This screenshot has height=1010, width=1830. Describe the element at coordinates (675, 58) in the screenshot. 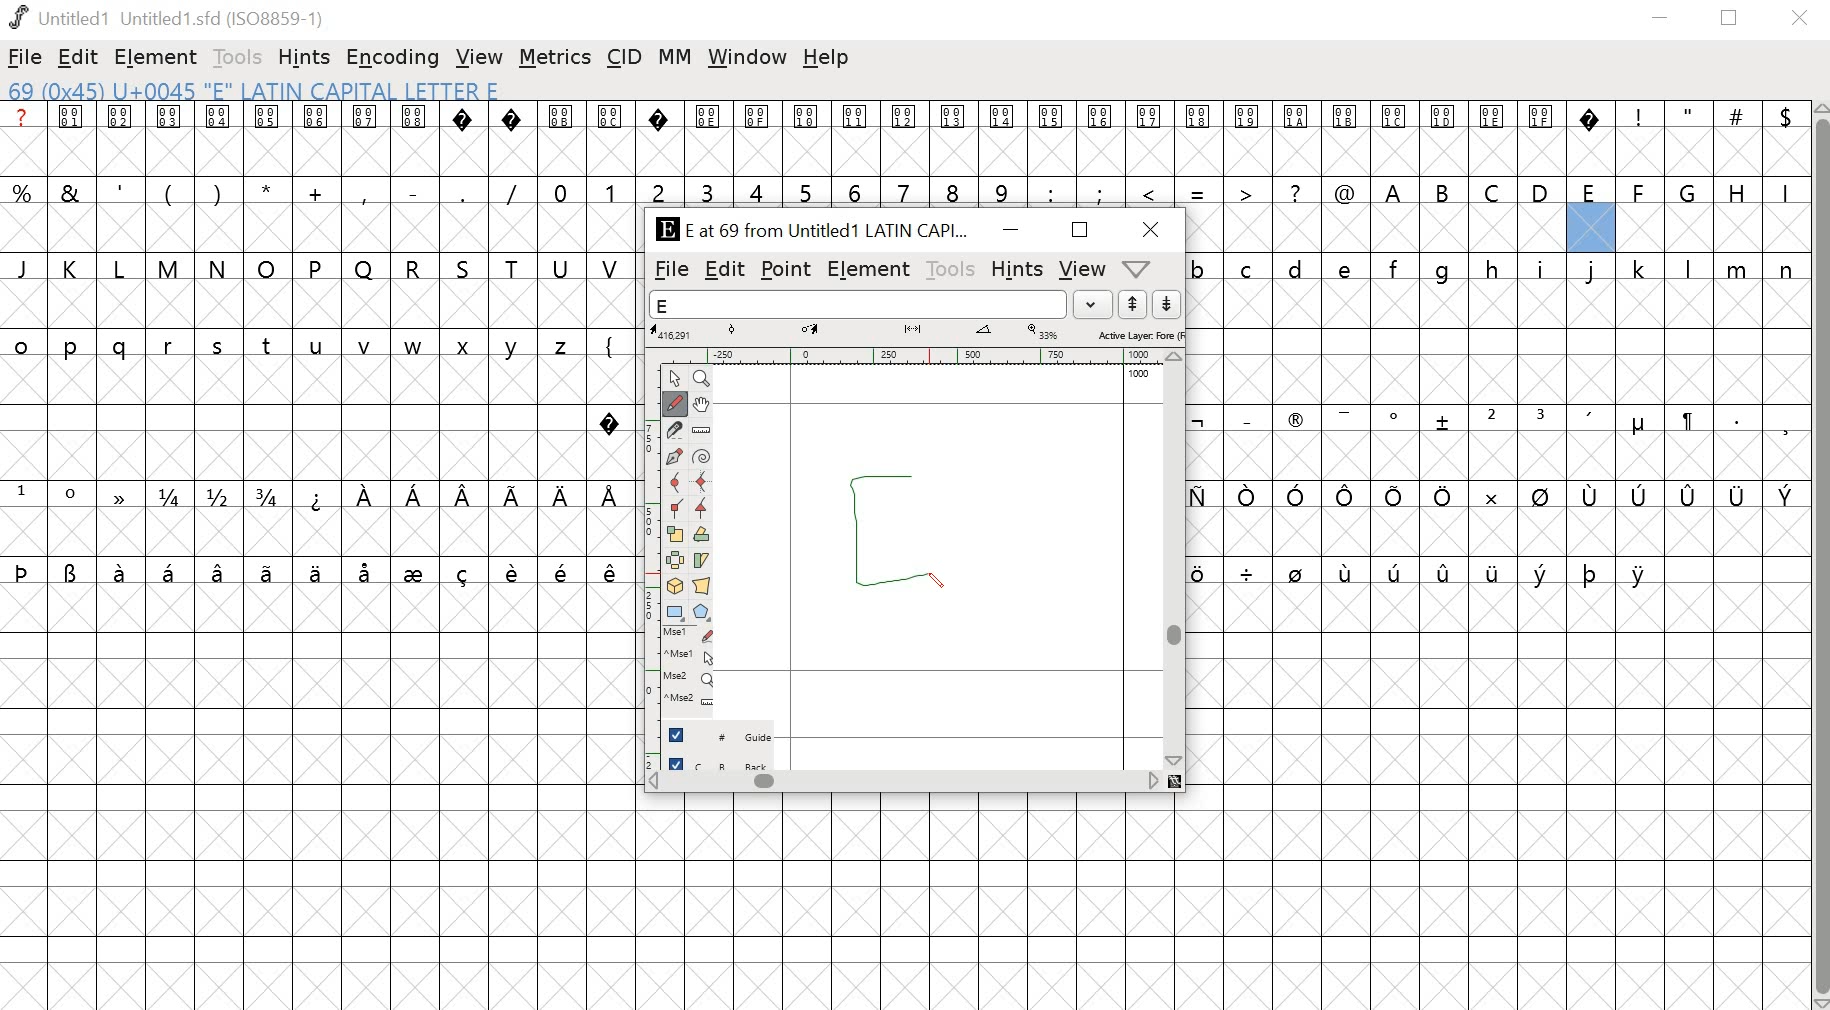

I see `MM` at that location.